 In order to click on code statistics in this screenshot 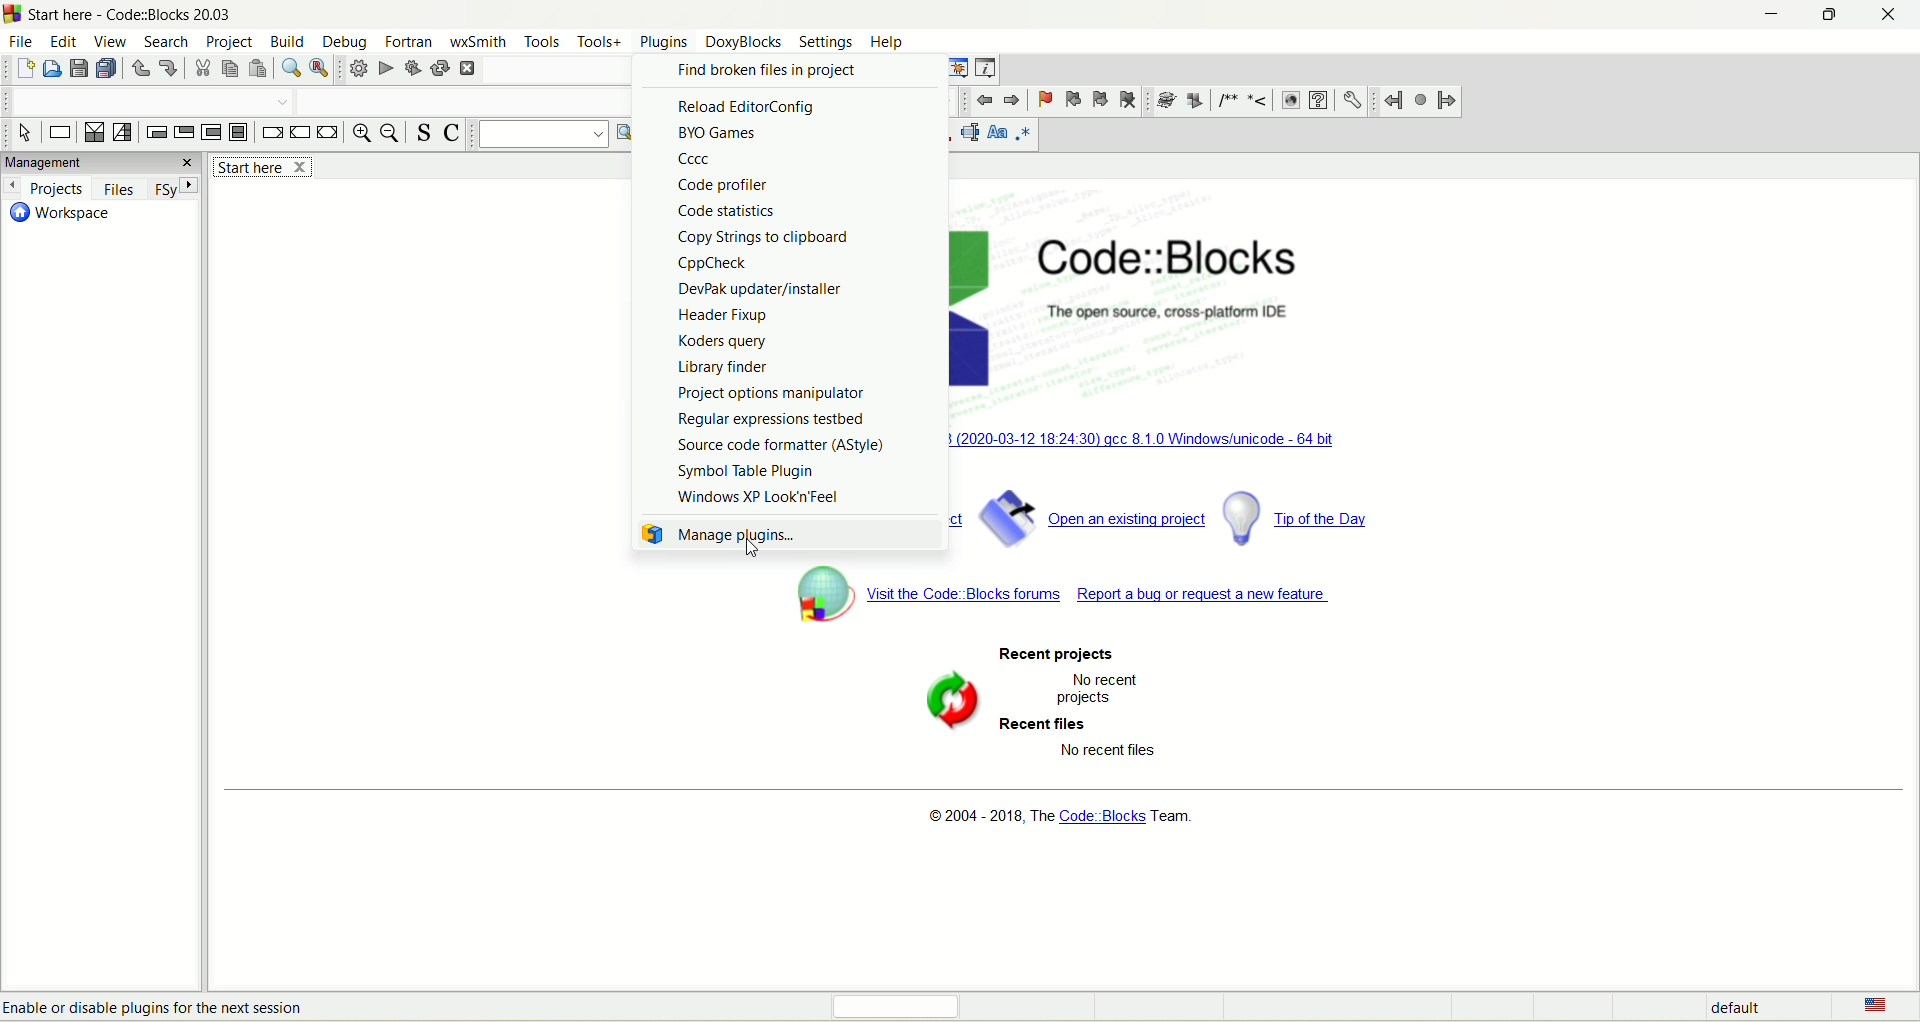, I will do `click(728, 210)`.